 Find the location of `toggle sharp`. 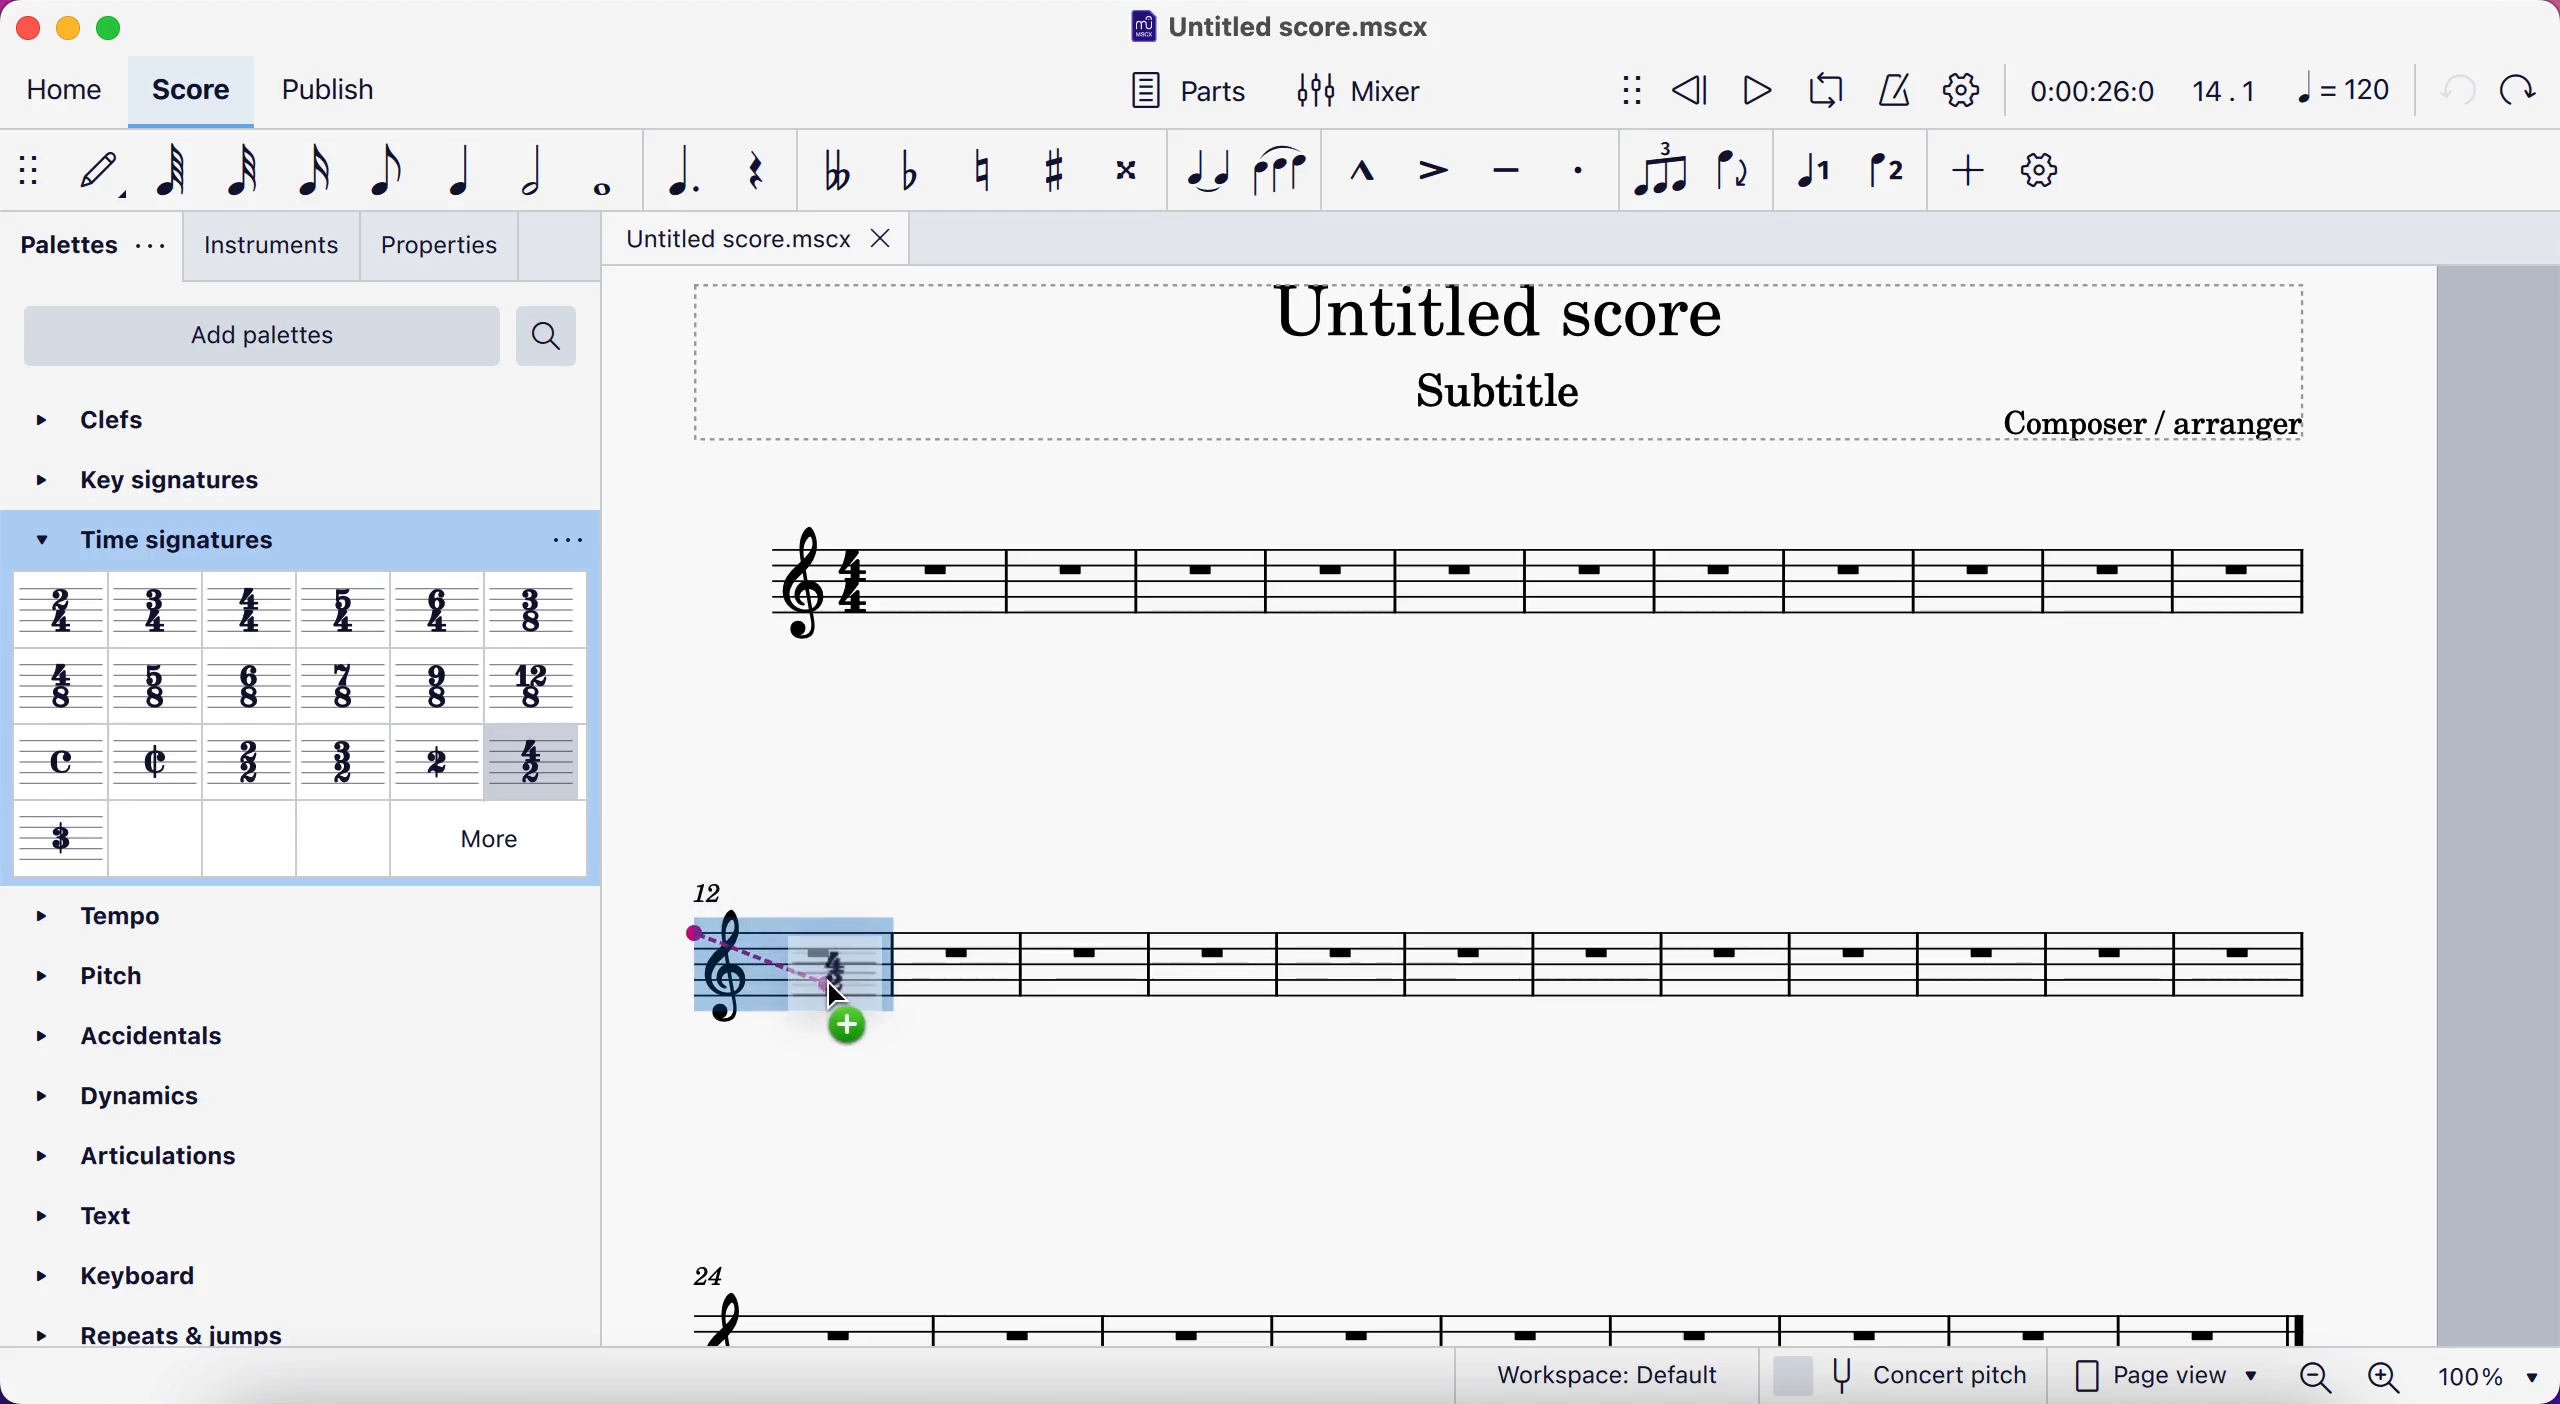

toggle sharp is located at coordinates (1050, 167).